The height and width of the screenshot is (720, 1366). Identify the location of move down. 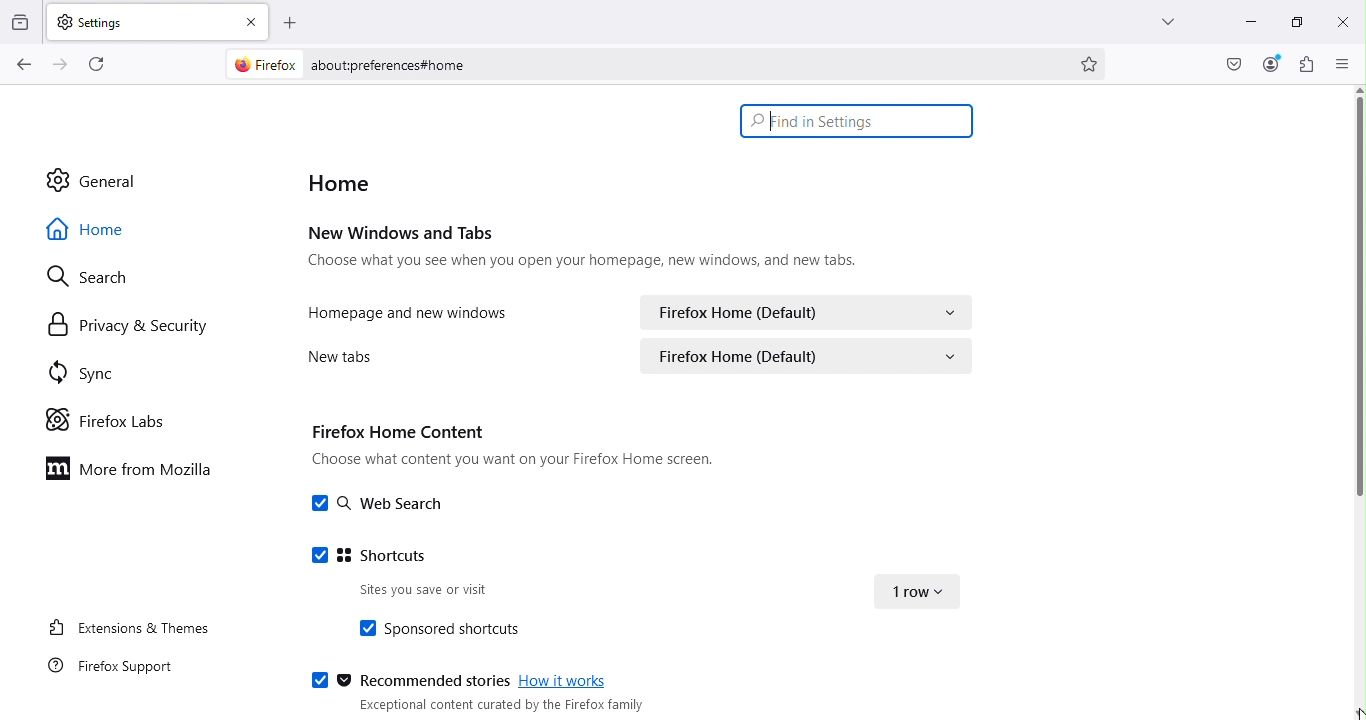
(1357, 712).